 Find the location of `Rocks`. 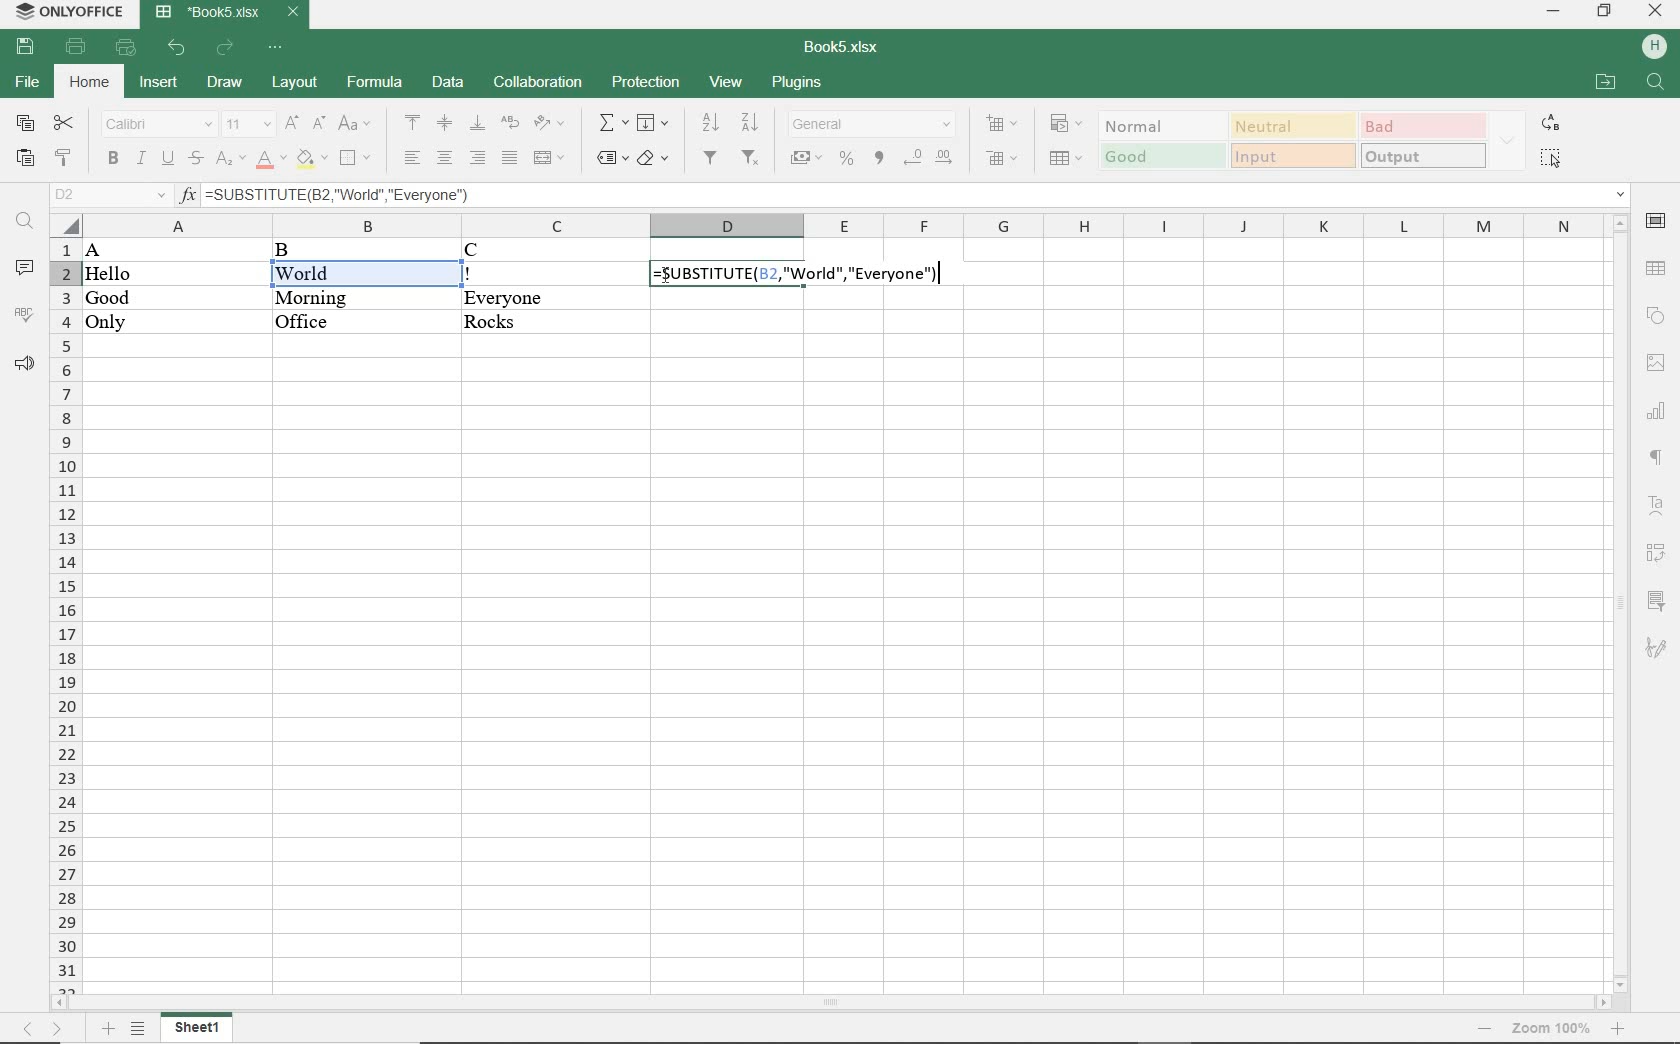

Rocks is located at coordinates (553, 324).